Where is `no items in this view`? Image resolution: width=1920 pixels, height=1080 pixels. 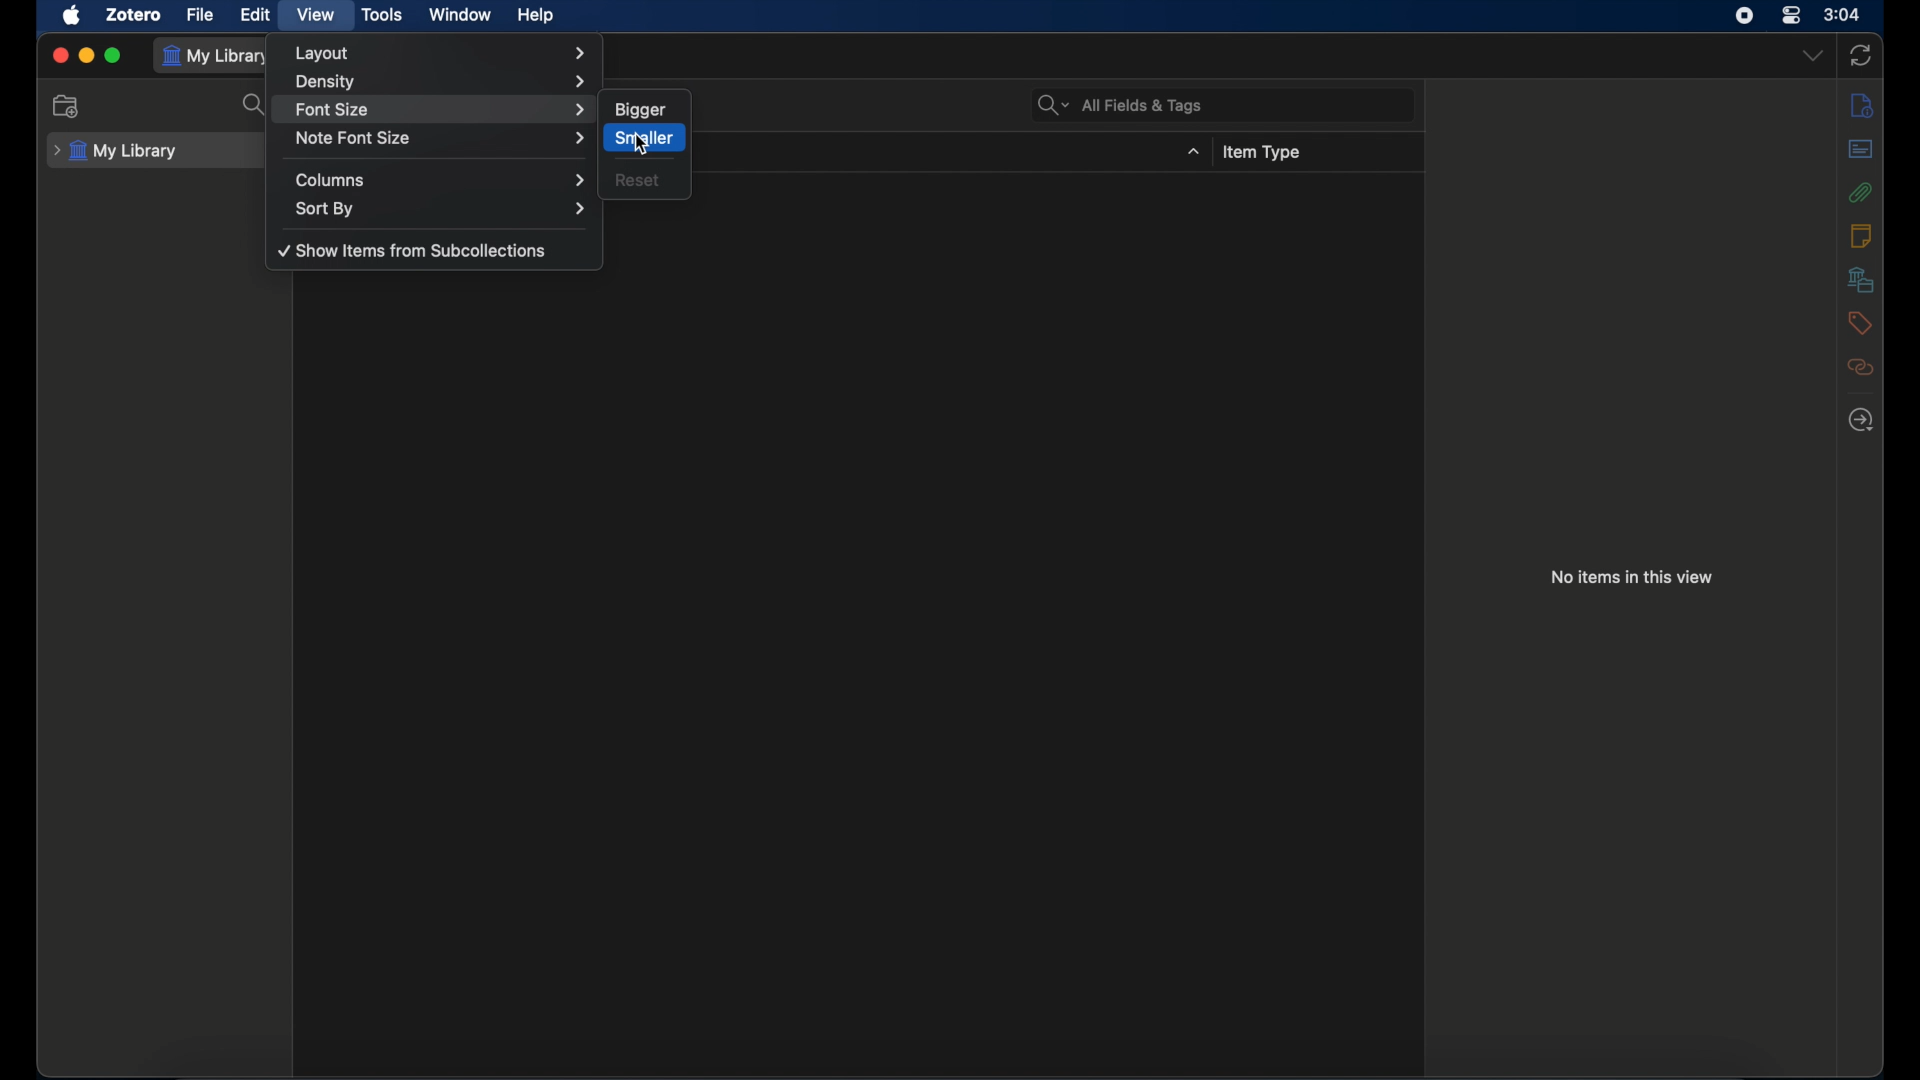 no items in this view is located at coordinates (1633, 576).